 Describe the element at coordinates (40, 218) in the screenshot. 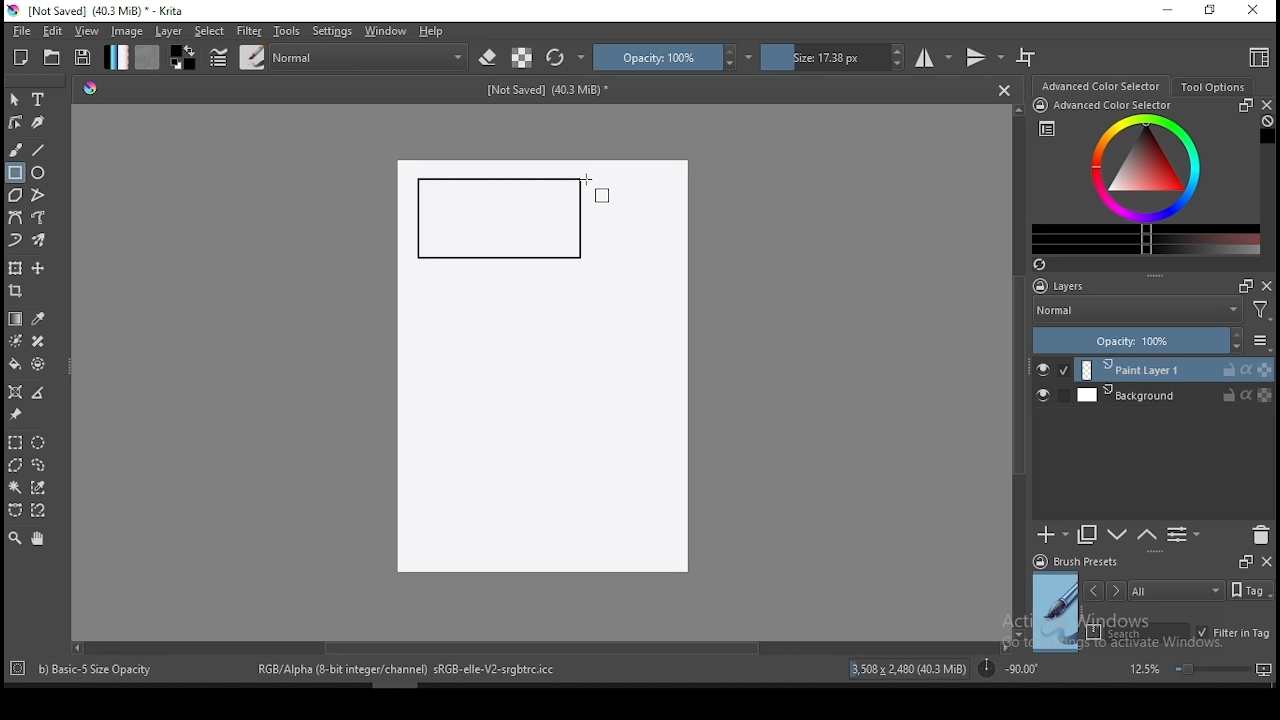

I see `freehand path tool` at that location.